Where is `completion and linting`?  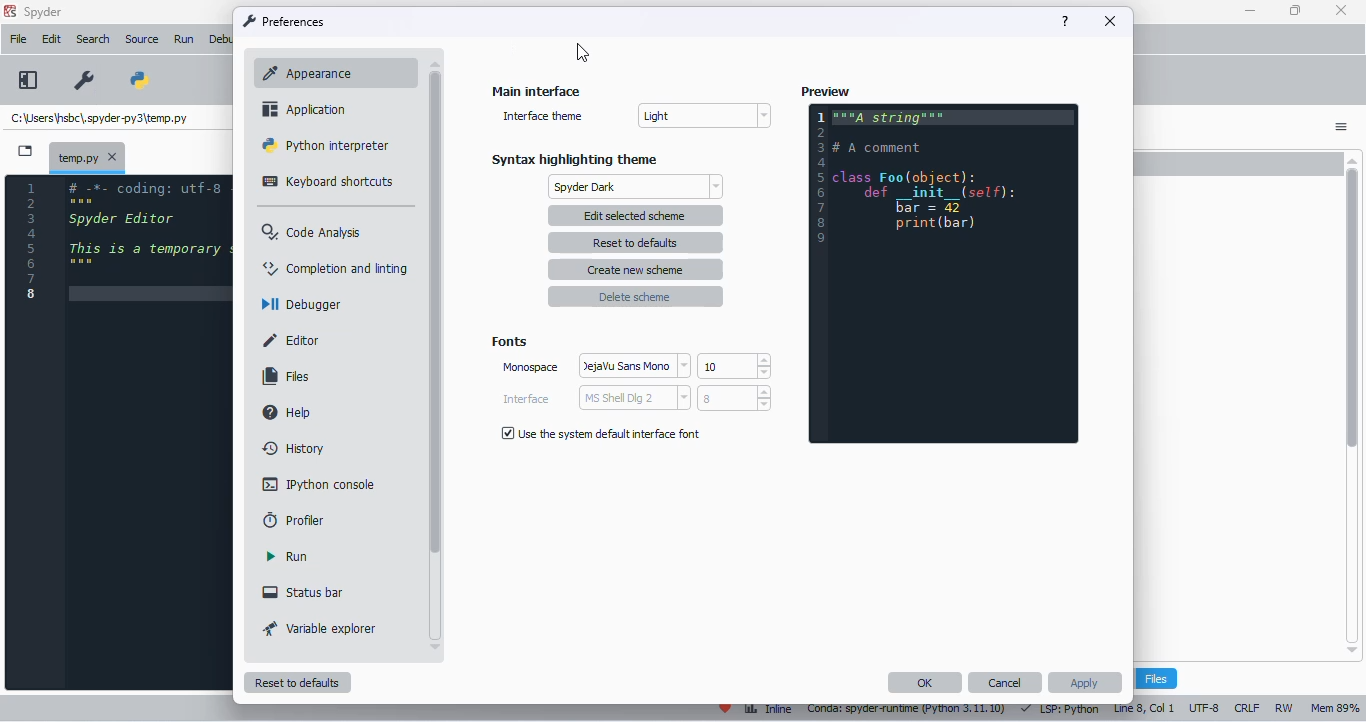
completion and linting is located at coordinates (336, 268).